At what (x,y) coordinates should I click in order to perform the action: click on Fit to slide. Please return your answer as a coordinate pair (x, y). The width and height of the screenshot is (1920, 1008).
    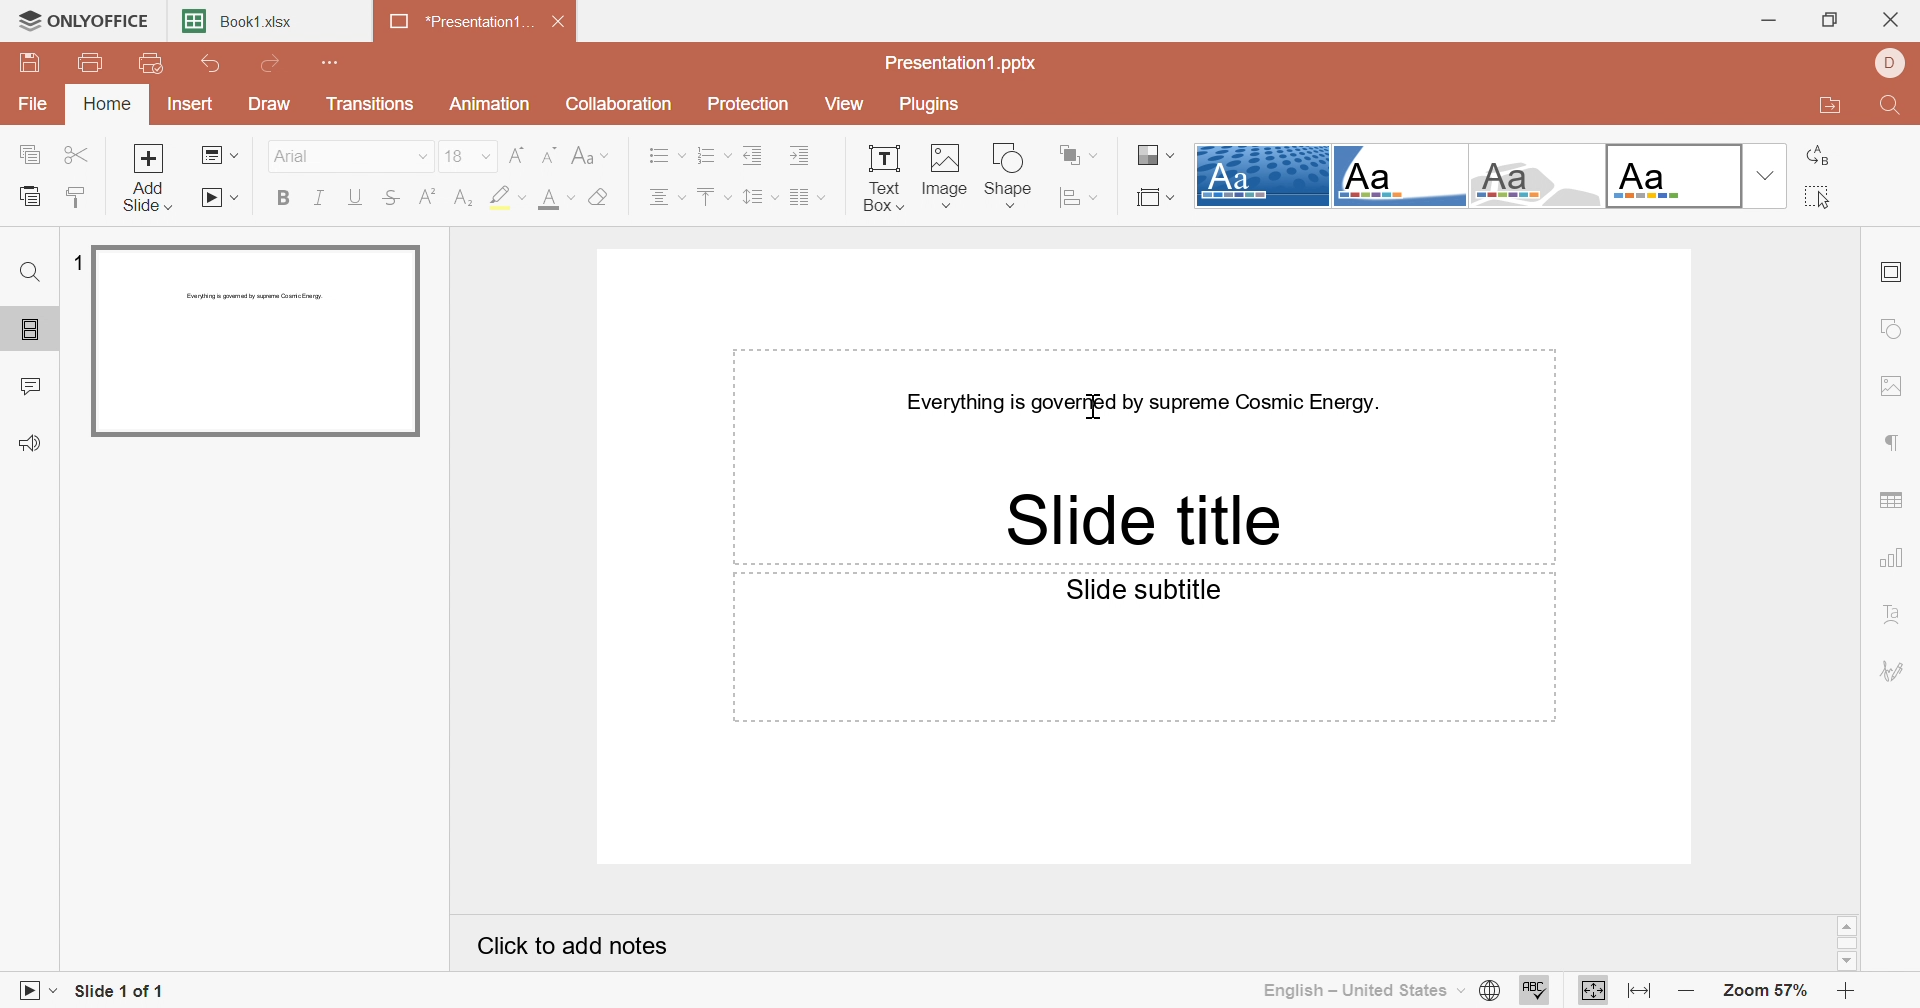
    Looking at the image, I should click on (1591, 990).